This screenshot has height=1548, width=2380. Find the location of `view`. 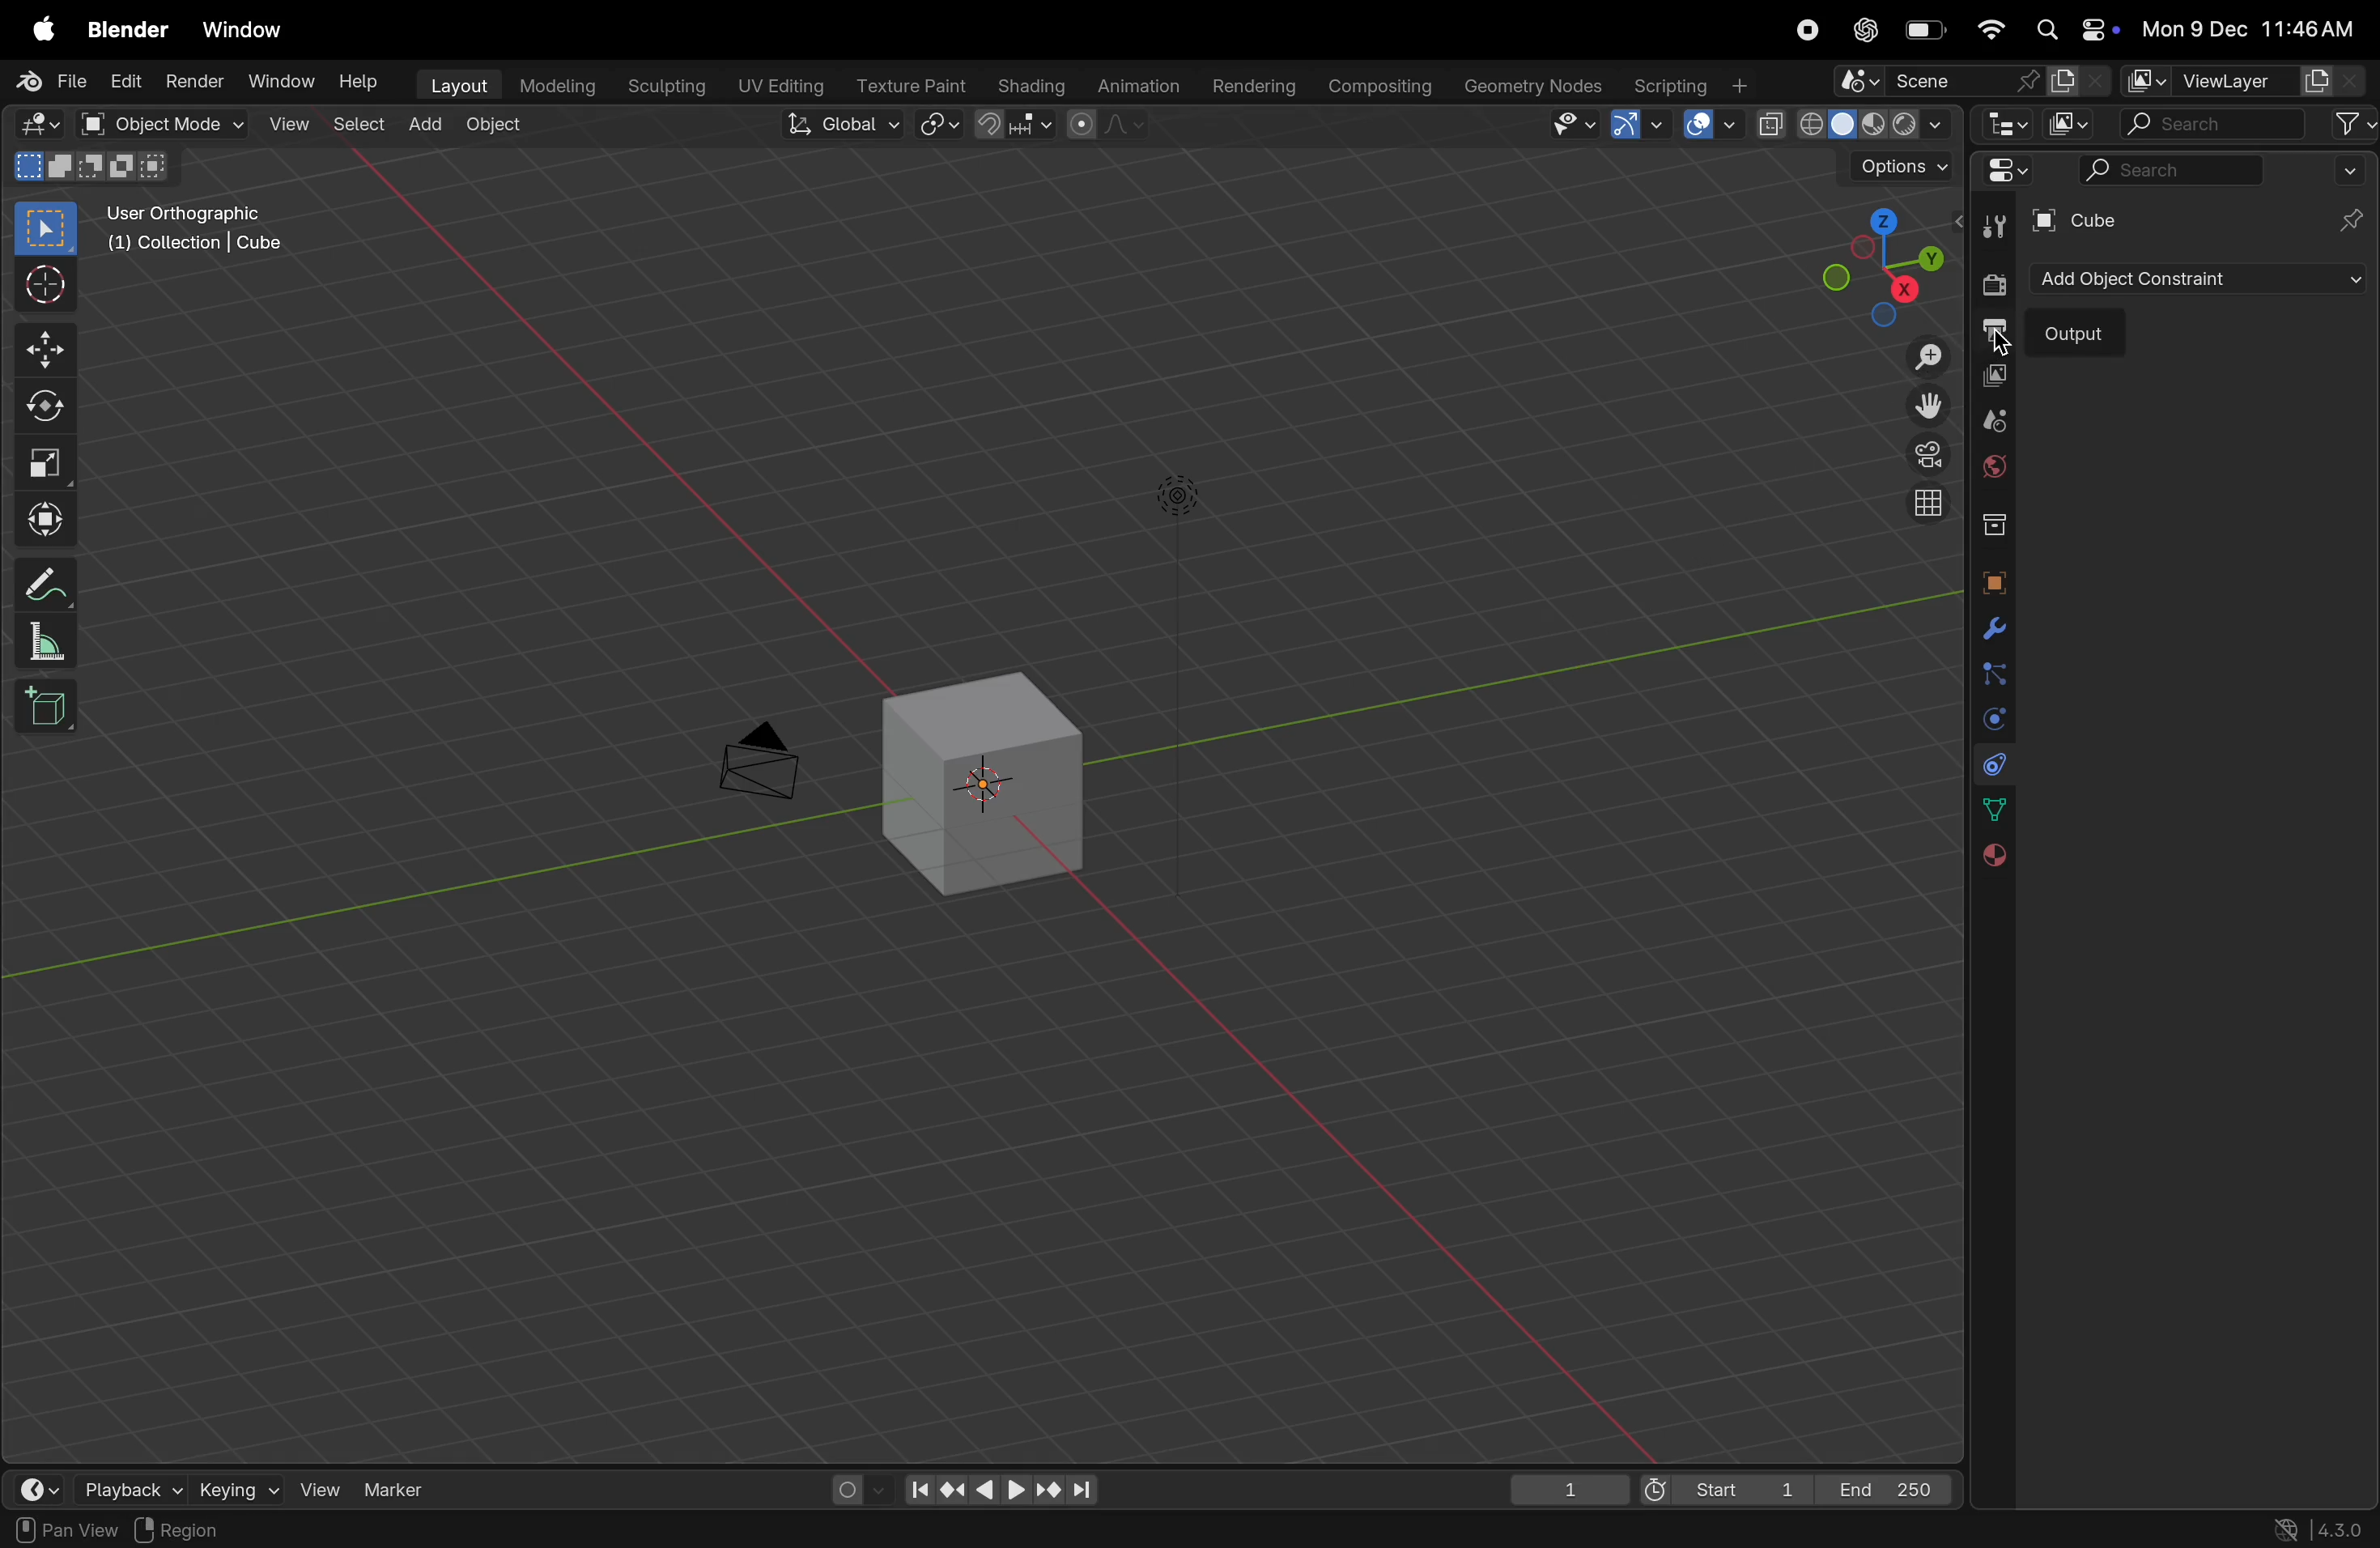

view is located at coordinates (319, 1486).